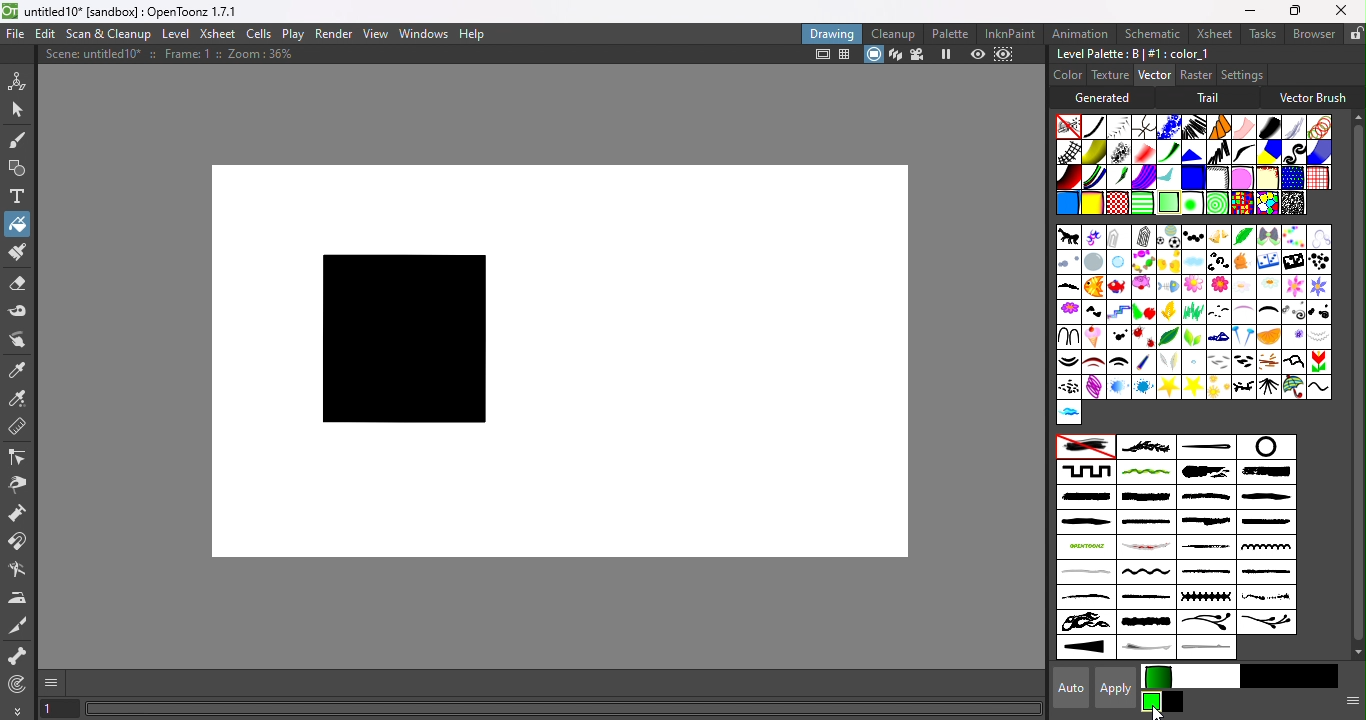 This screenshot has width=1366, height=720. What do you see at coordinates (1108, 74) in the screenshot?
I see `Texture` at bounding box center [1108, 74].